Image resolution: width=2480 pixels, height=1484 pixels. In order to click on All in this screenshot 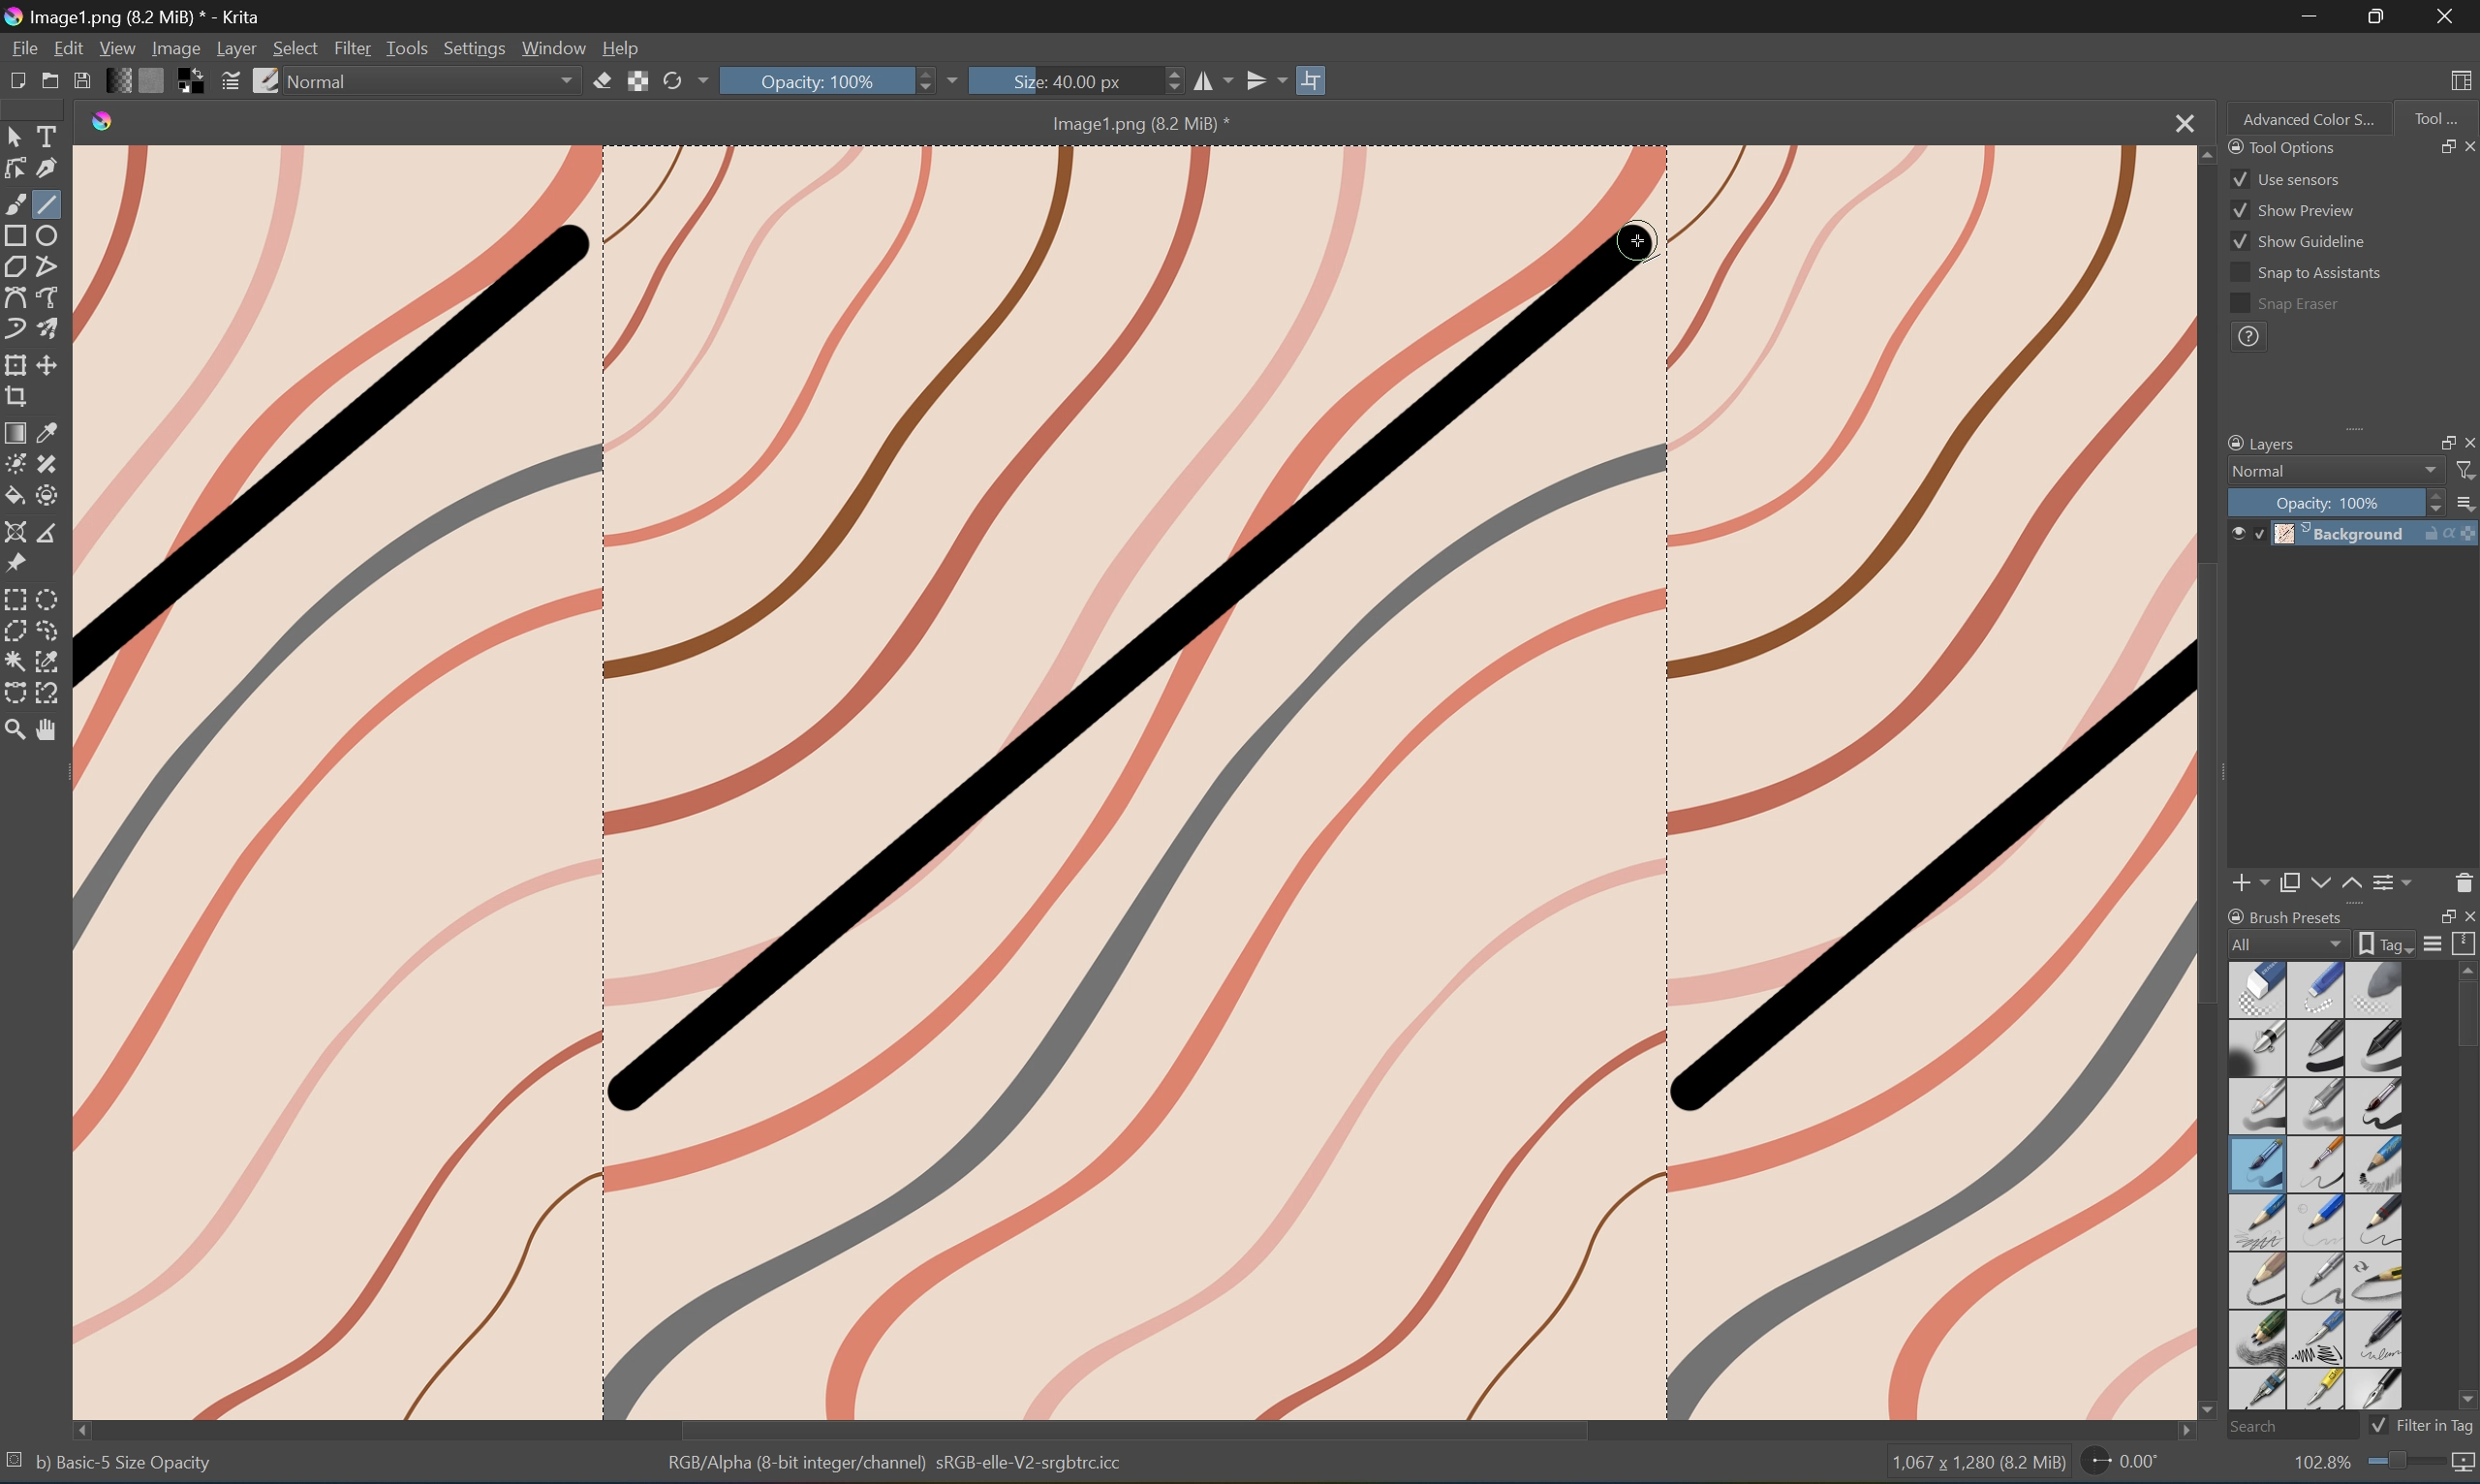, I will do `click(2288, 942)`.